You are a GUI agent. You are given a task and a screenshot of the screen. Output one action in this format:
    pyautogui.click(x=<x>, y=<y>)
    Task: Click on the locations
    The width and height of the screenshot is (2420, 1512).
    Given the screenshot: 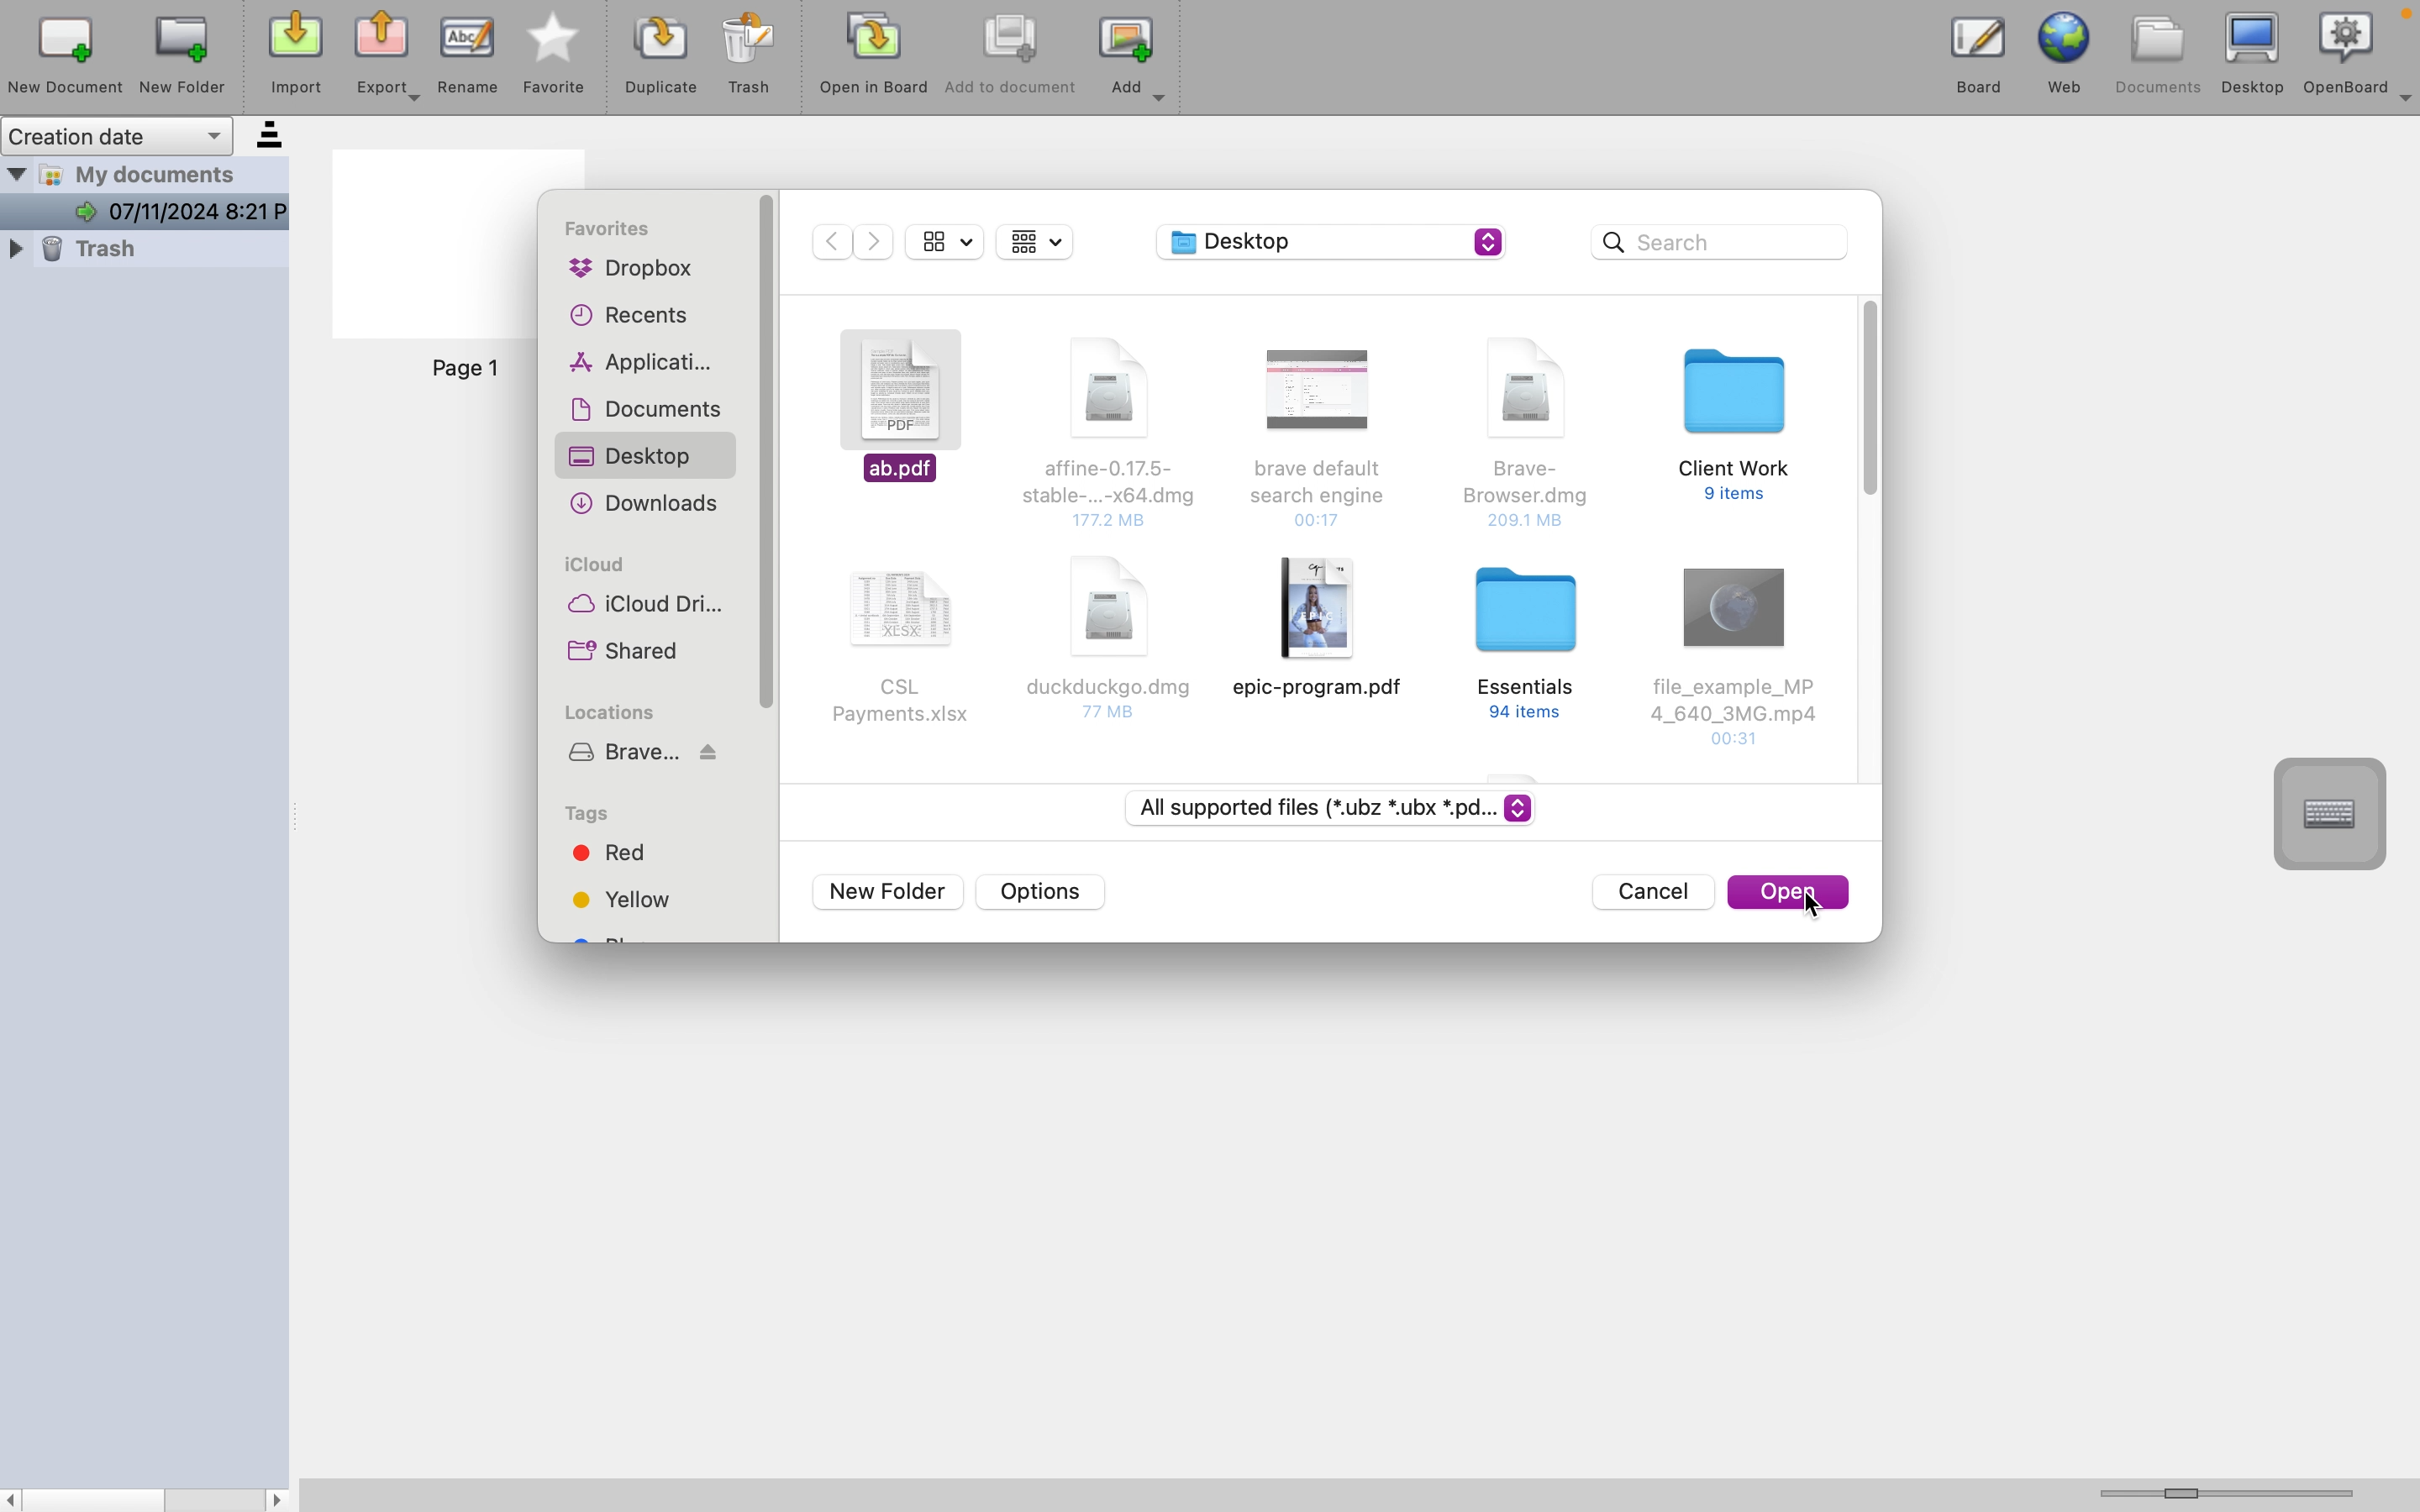 What is the action you would take?
    pyautogui.click(x=617, y=710)
    